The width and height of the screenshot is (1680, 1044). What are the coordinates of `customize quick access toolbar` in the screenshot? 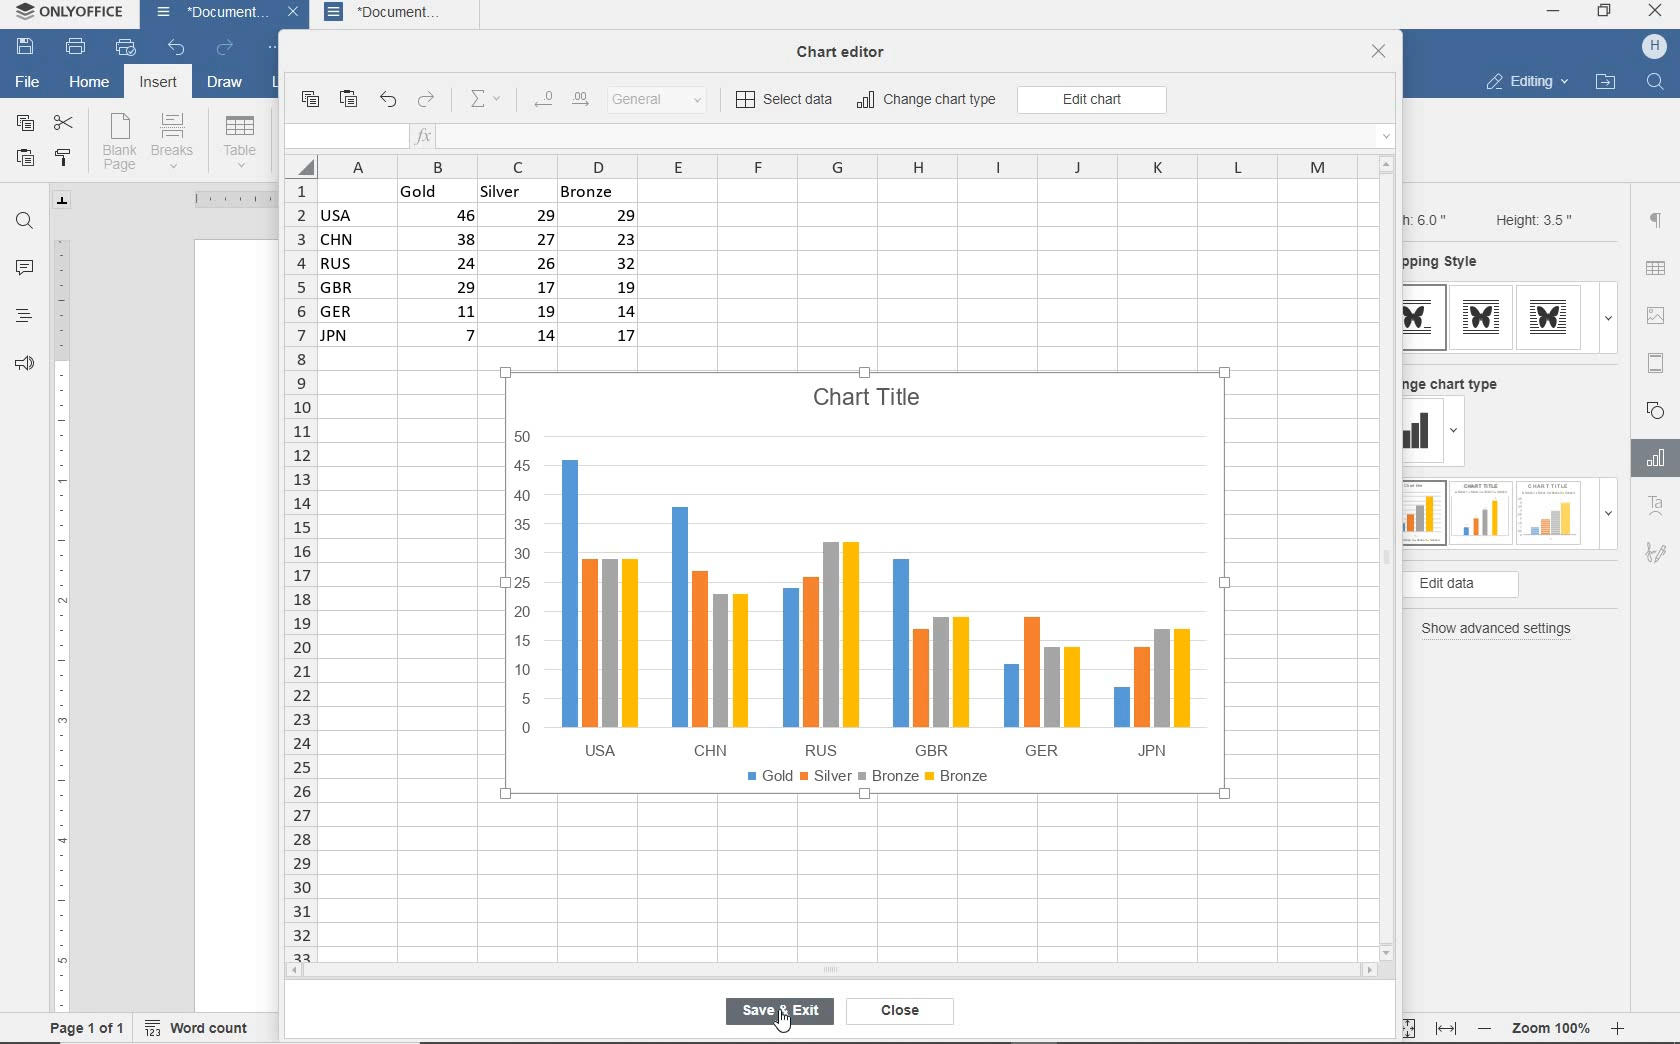 It's located at (276, 50).